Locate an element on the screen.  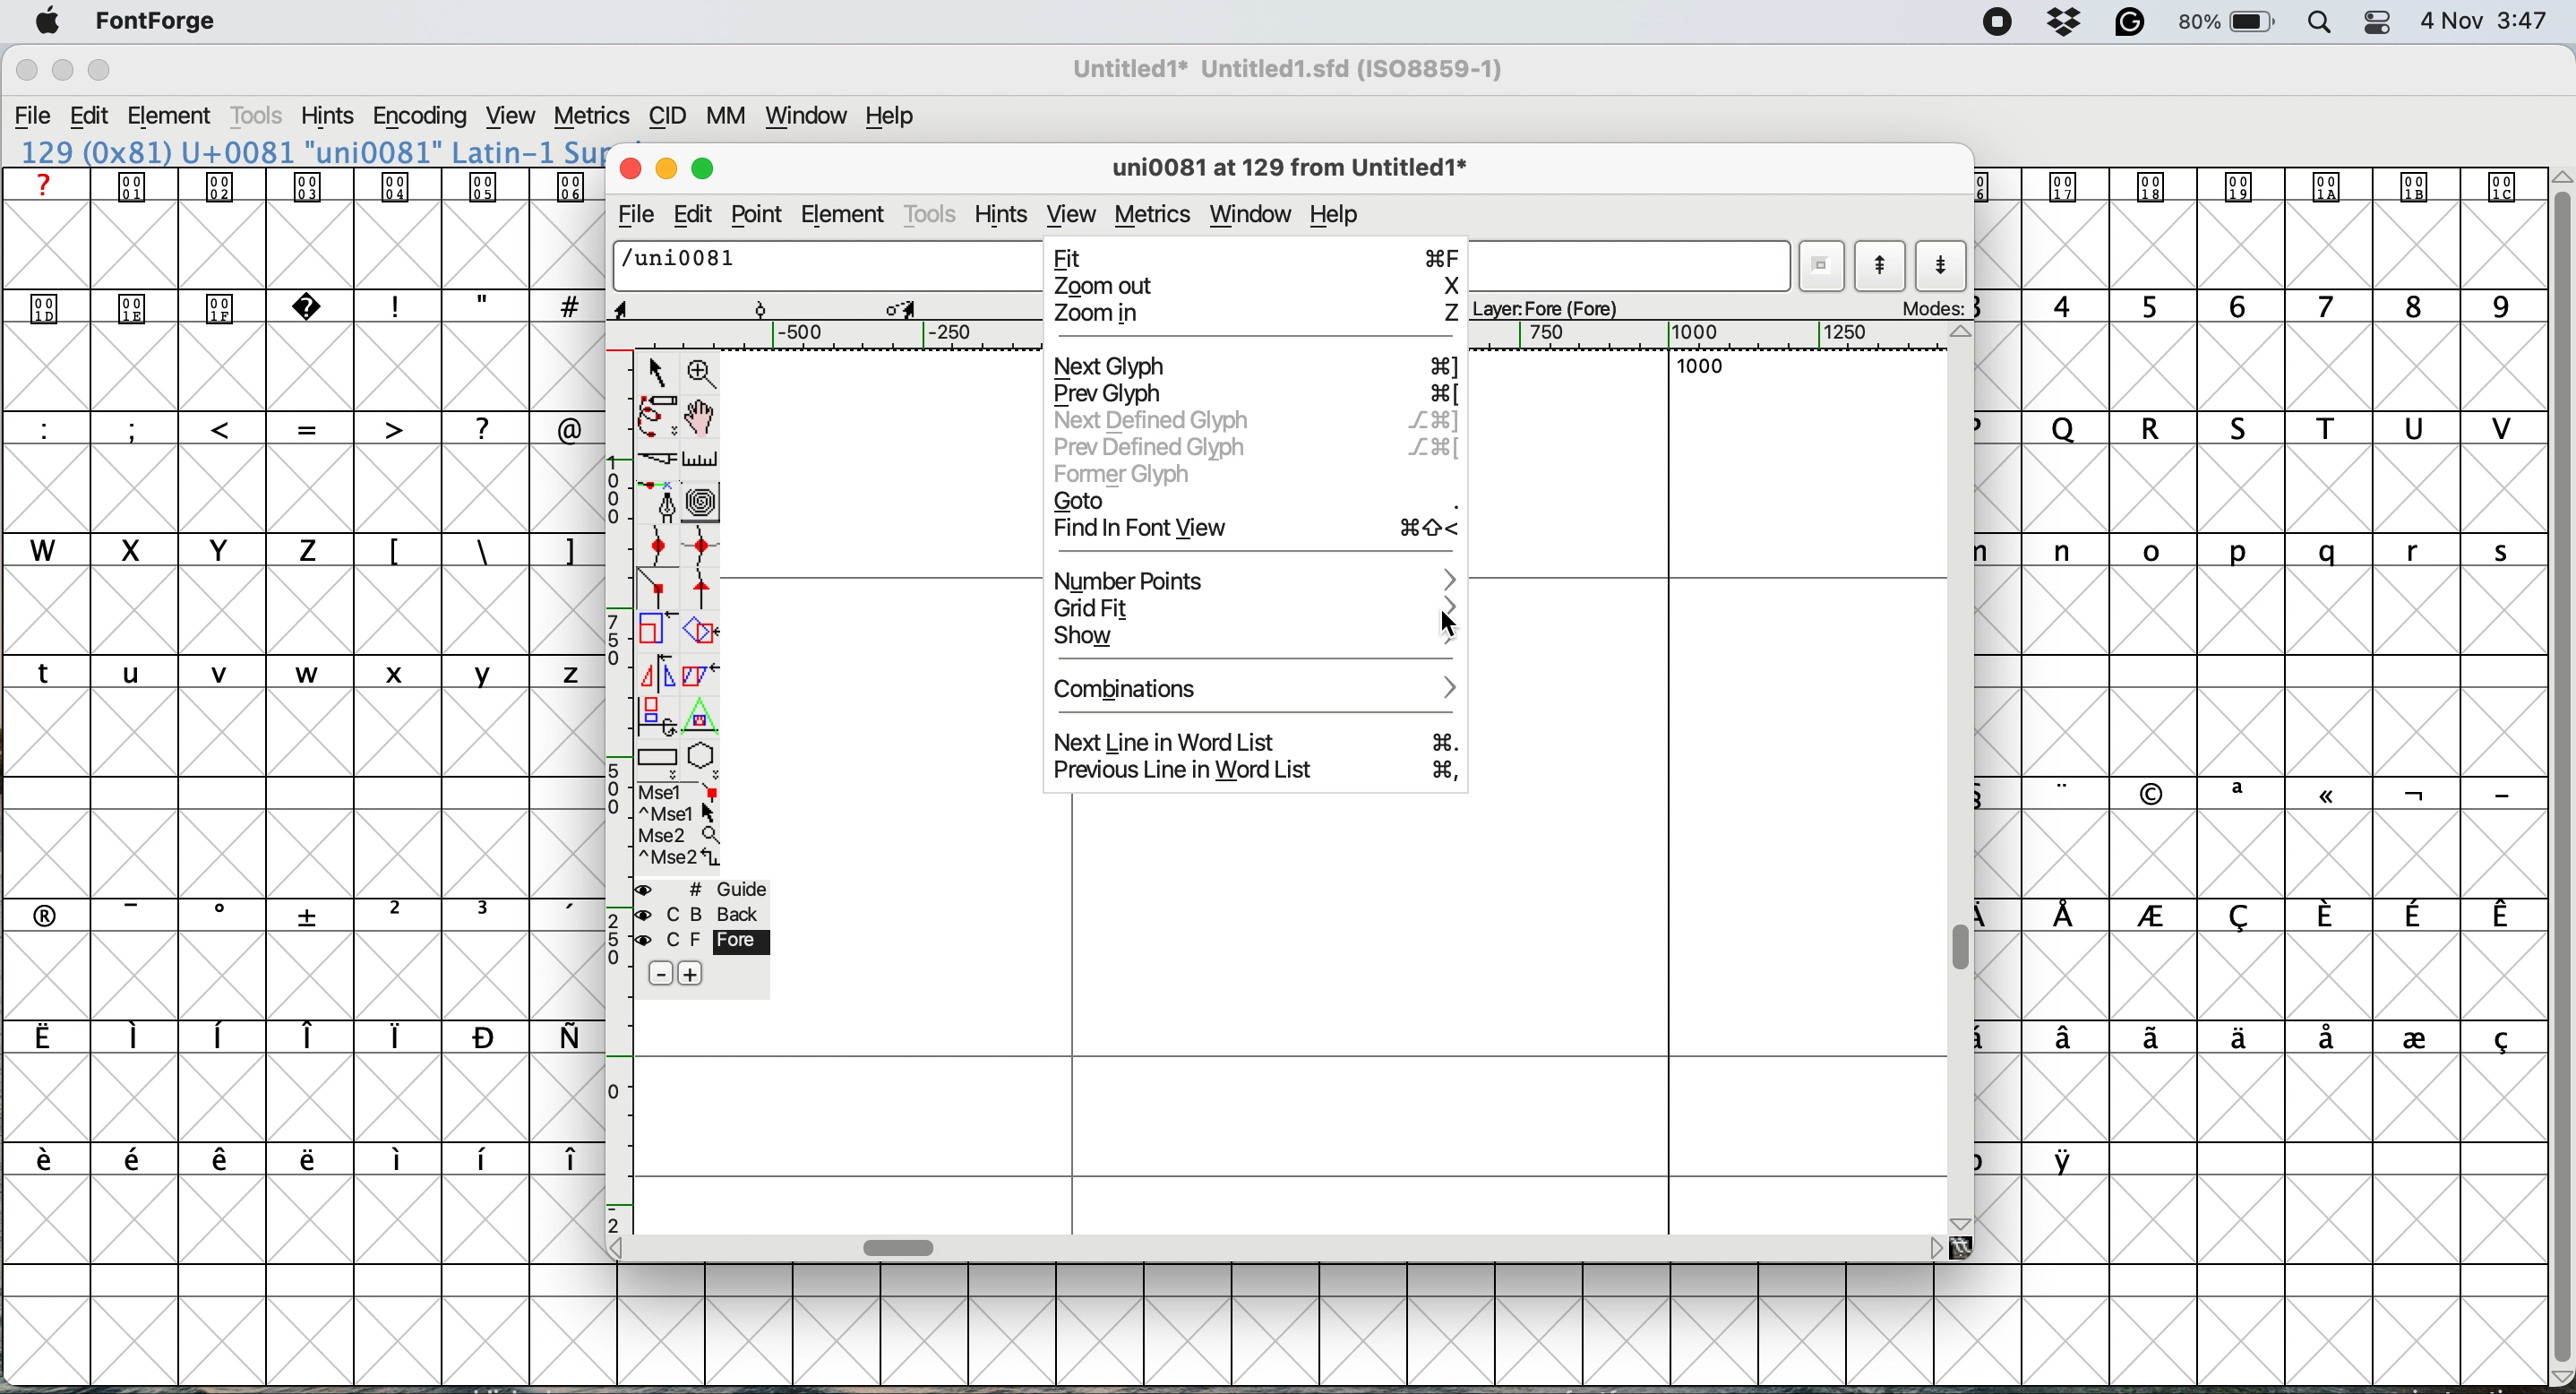
FontForge is located at coordinates (157, 27).